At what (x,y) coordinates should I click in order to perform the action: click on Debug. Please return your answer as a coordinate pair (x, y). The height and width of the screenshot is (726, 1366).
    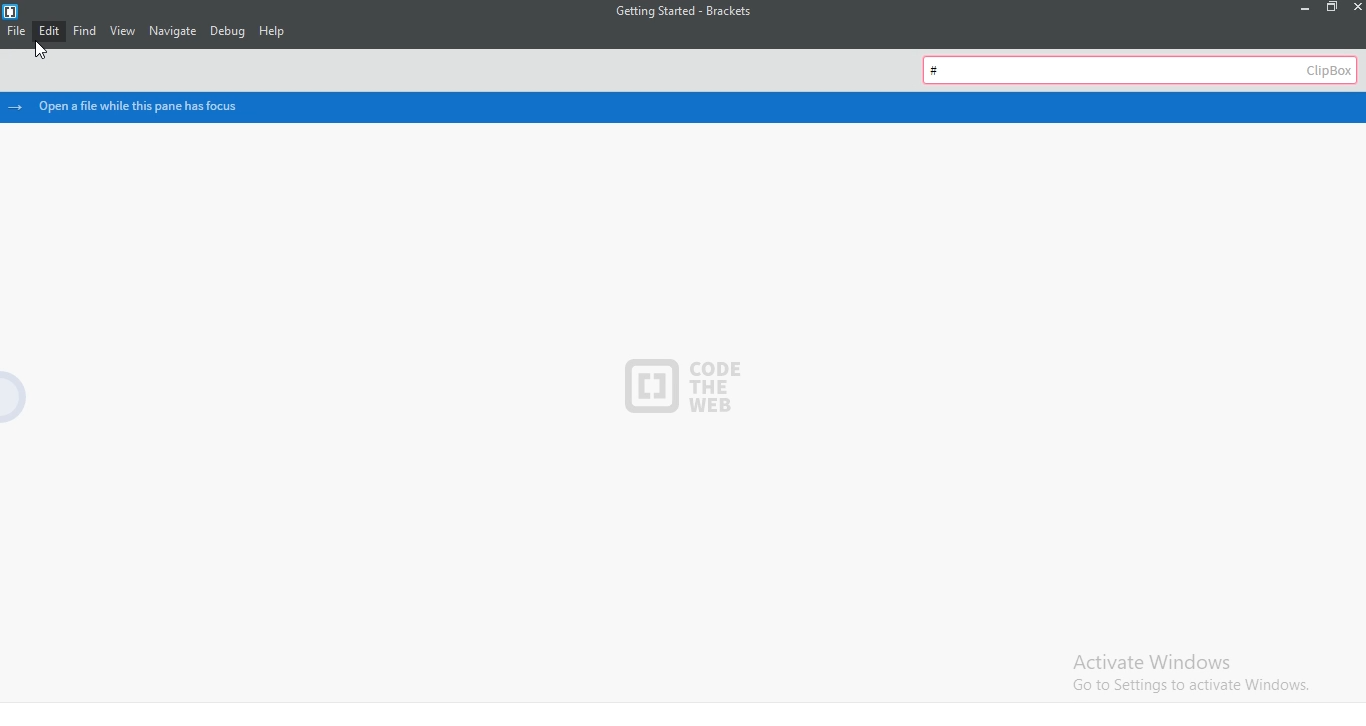
    Looking at the image, I should click on (228, 32).